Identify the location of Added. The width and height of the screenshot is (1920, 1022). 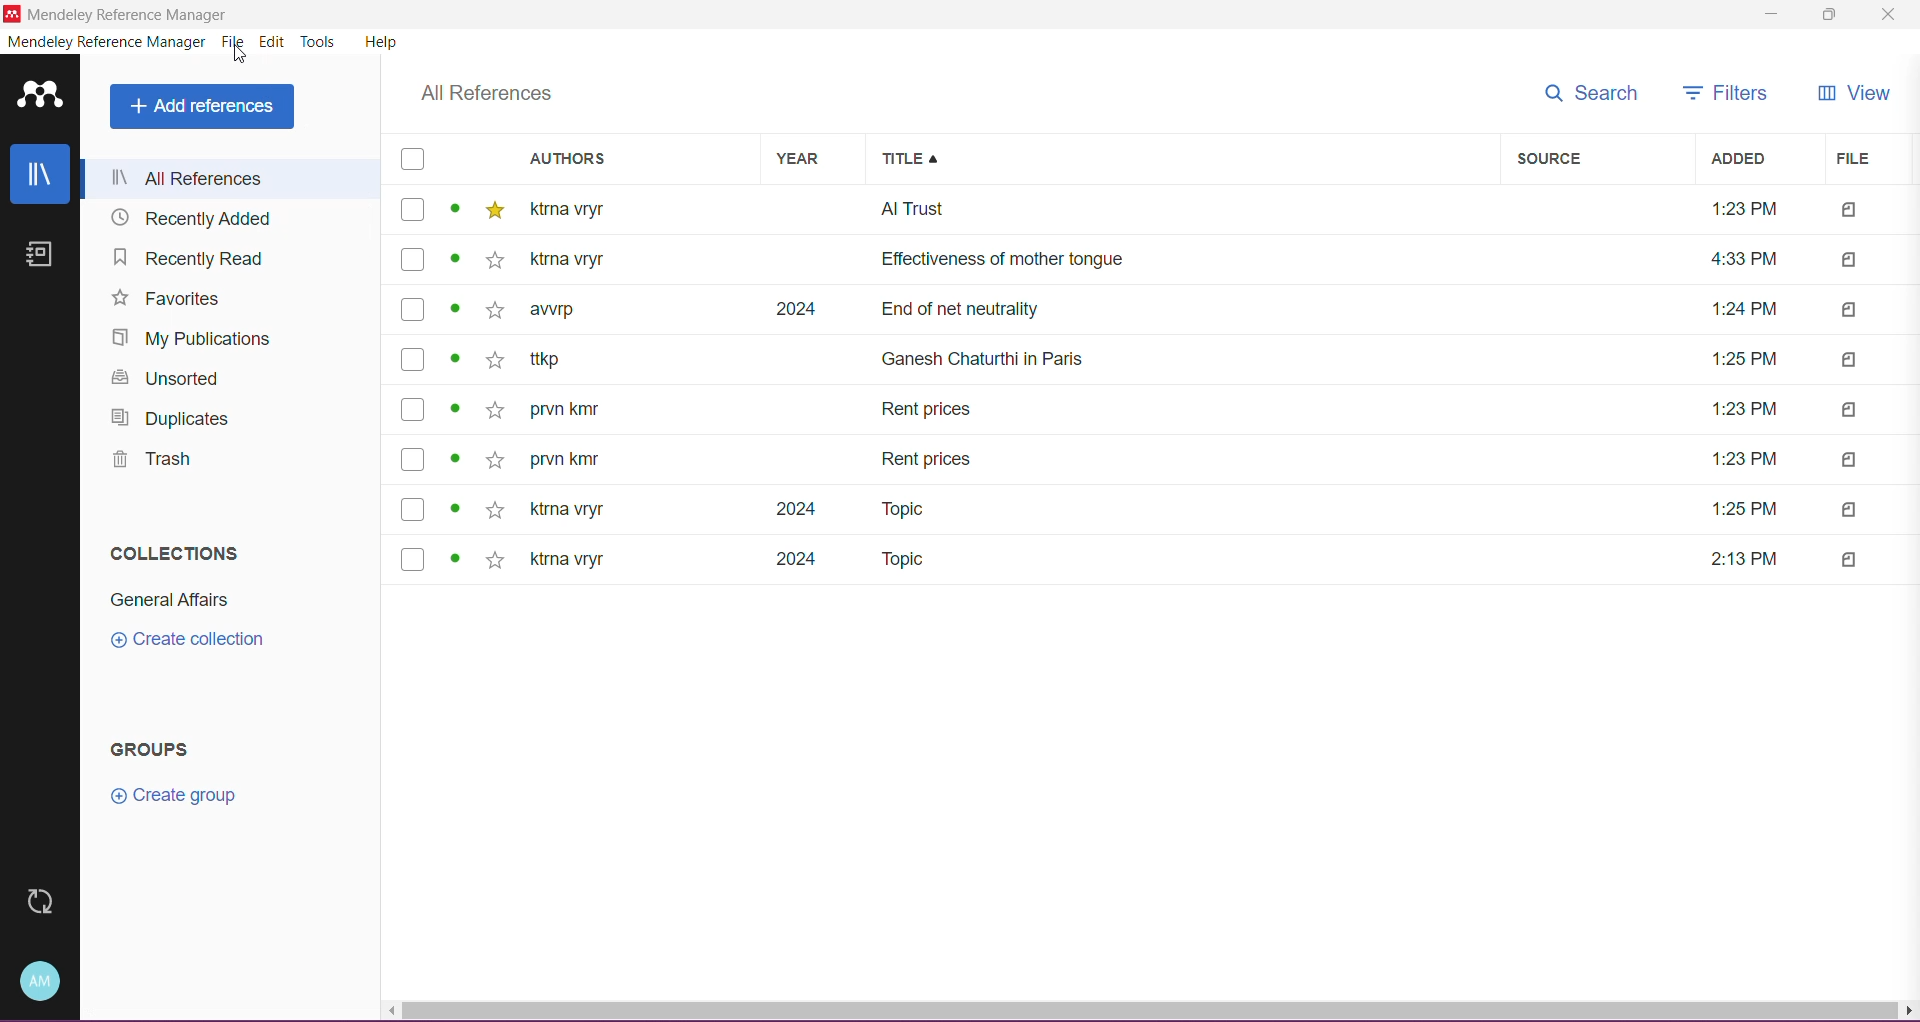
(1755, 158).